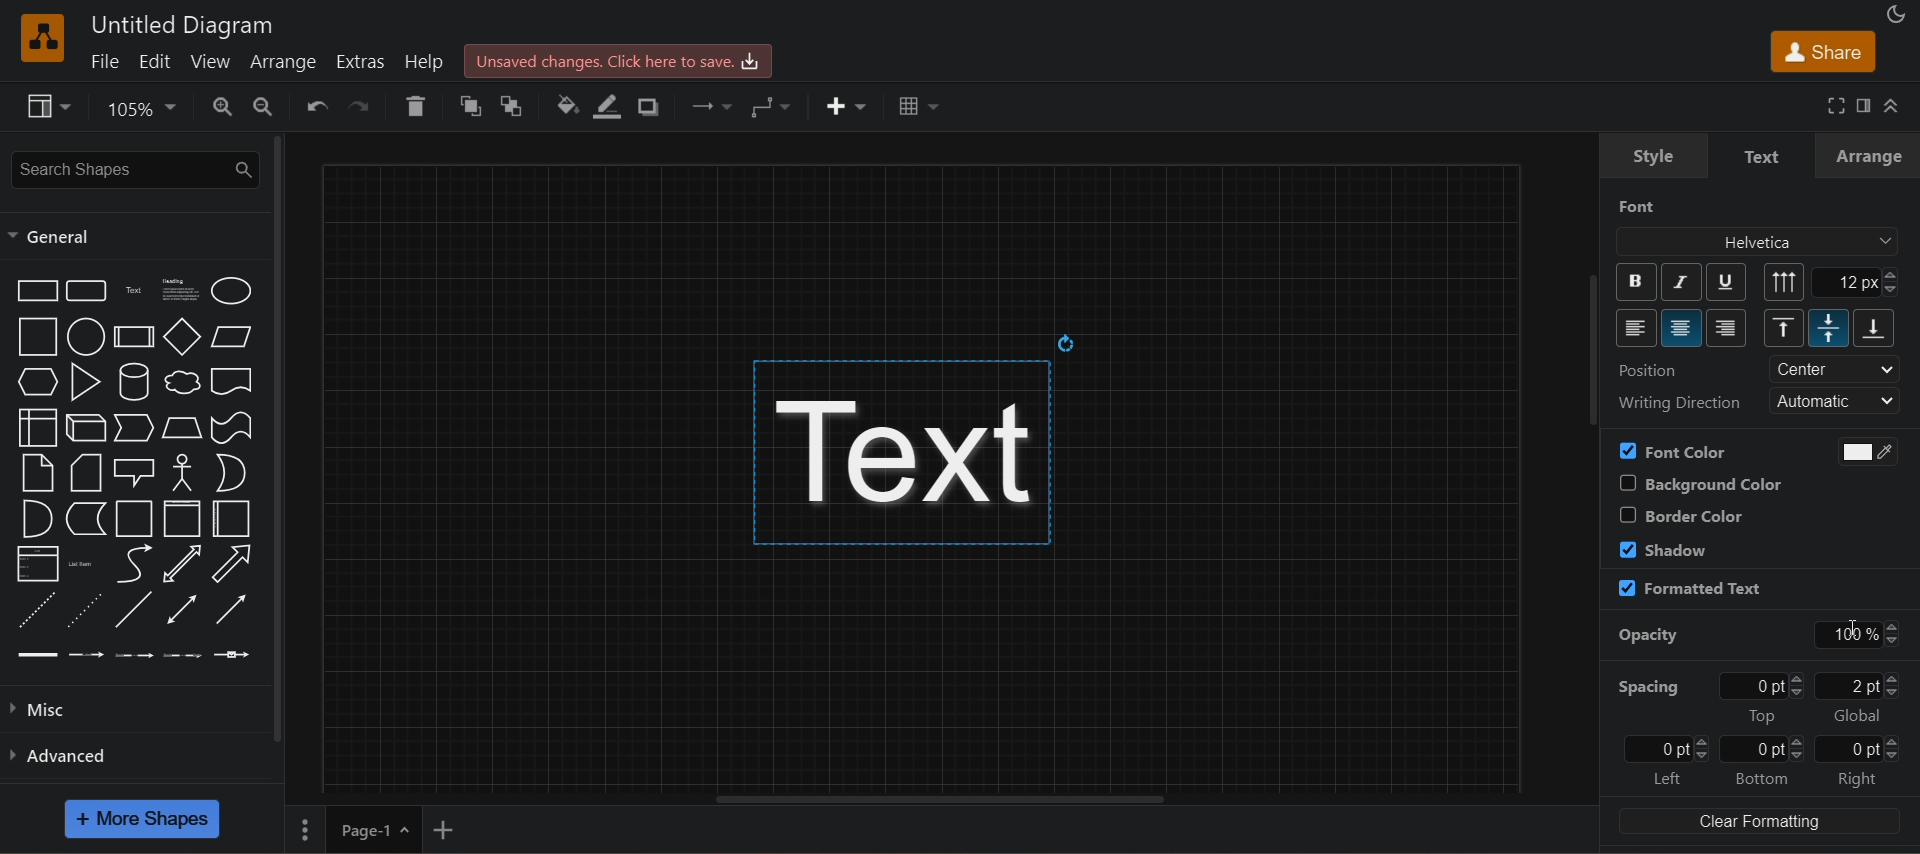  What do you see at coordinates (1689, 589) in the screenshot?
I see `formatted text` at bounding box center [1689, 589].